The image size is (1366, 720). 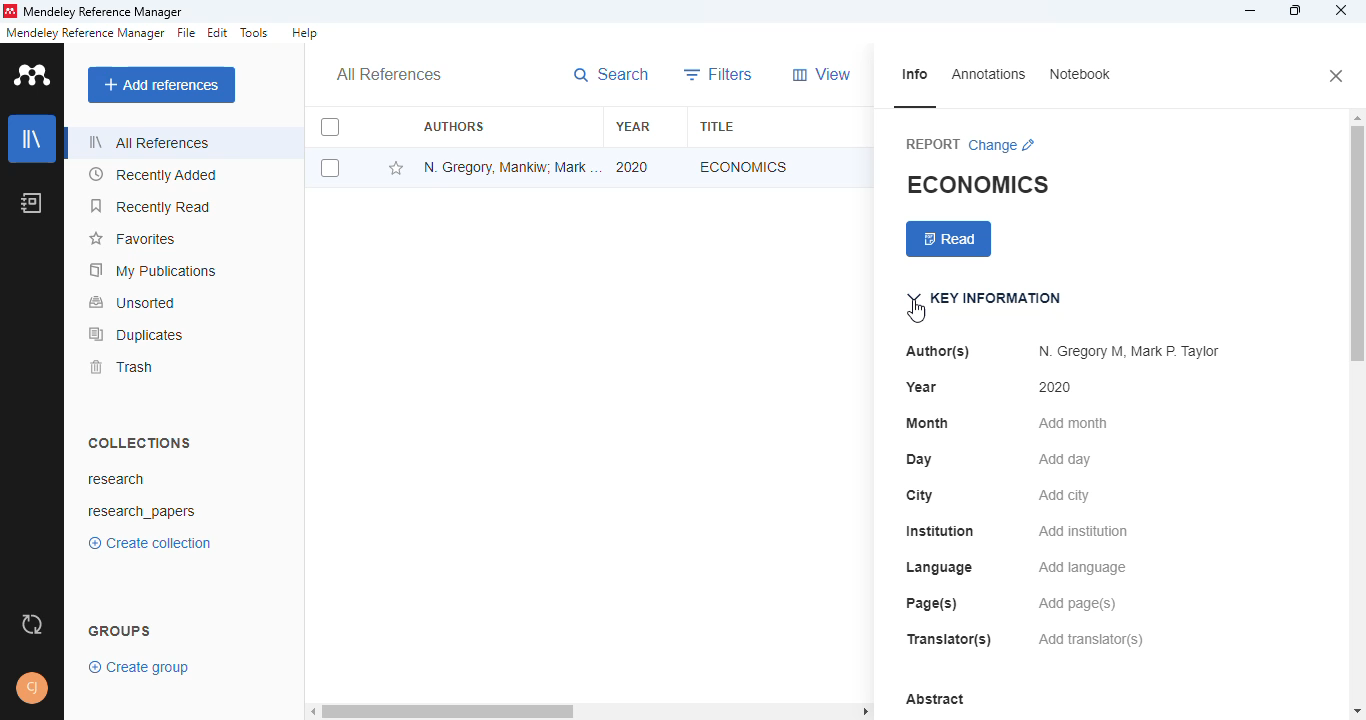 What do you see at coordinates (140, 444) in the screenshot?
I see `collections` at bounding box center [140, 444].